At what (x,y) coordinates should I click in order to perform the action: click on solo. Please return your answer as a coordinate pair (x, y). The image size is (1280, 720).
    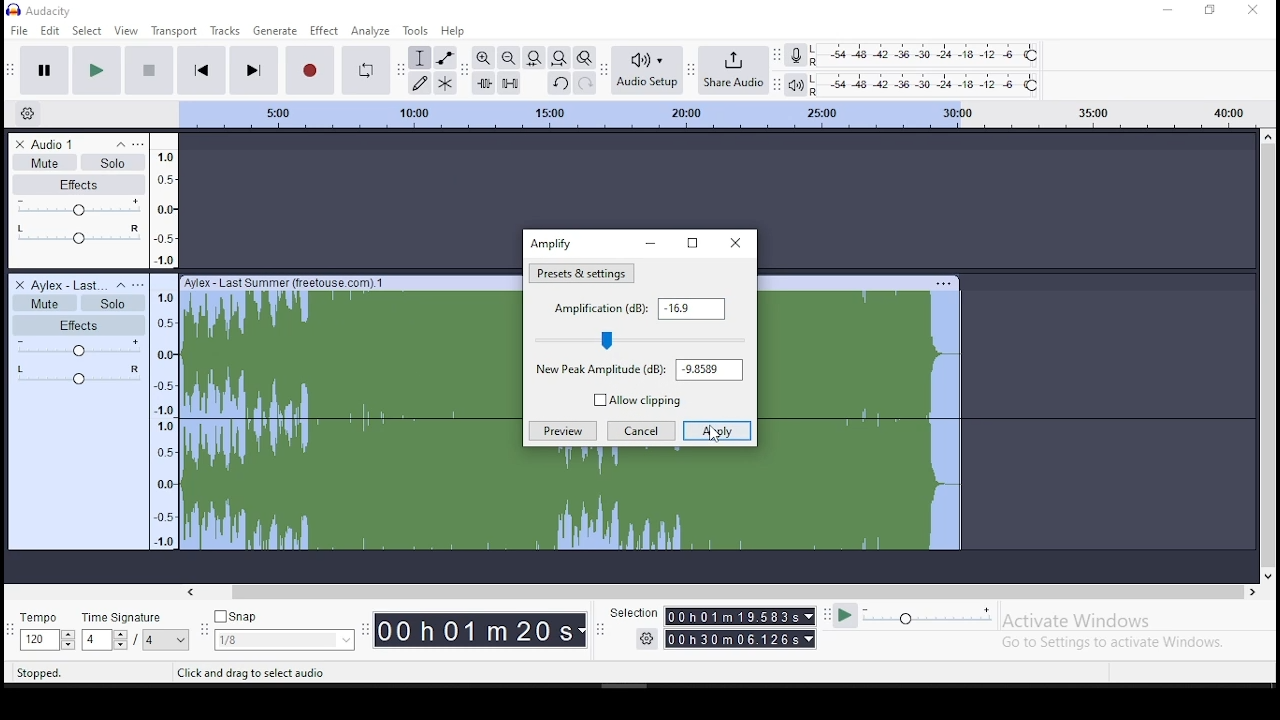
    Looking at the image, I should click on (113, 162).